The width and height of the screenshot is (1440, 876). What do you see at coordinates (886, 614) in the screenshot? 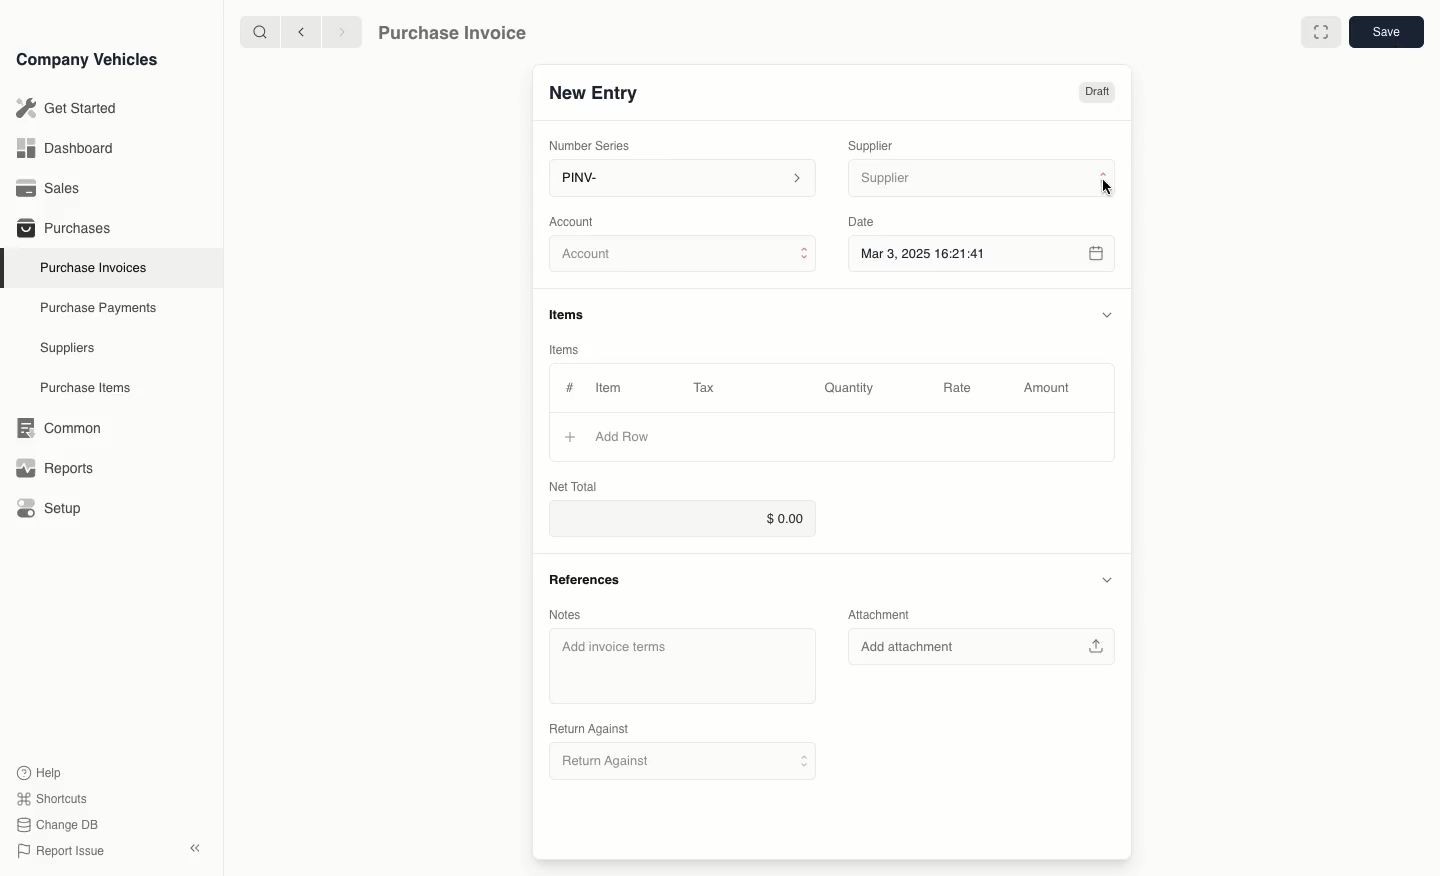
I see `Attachment` at bounding box center [886, 614].